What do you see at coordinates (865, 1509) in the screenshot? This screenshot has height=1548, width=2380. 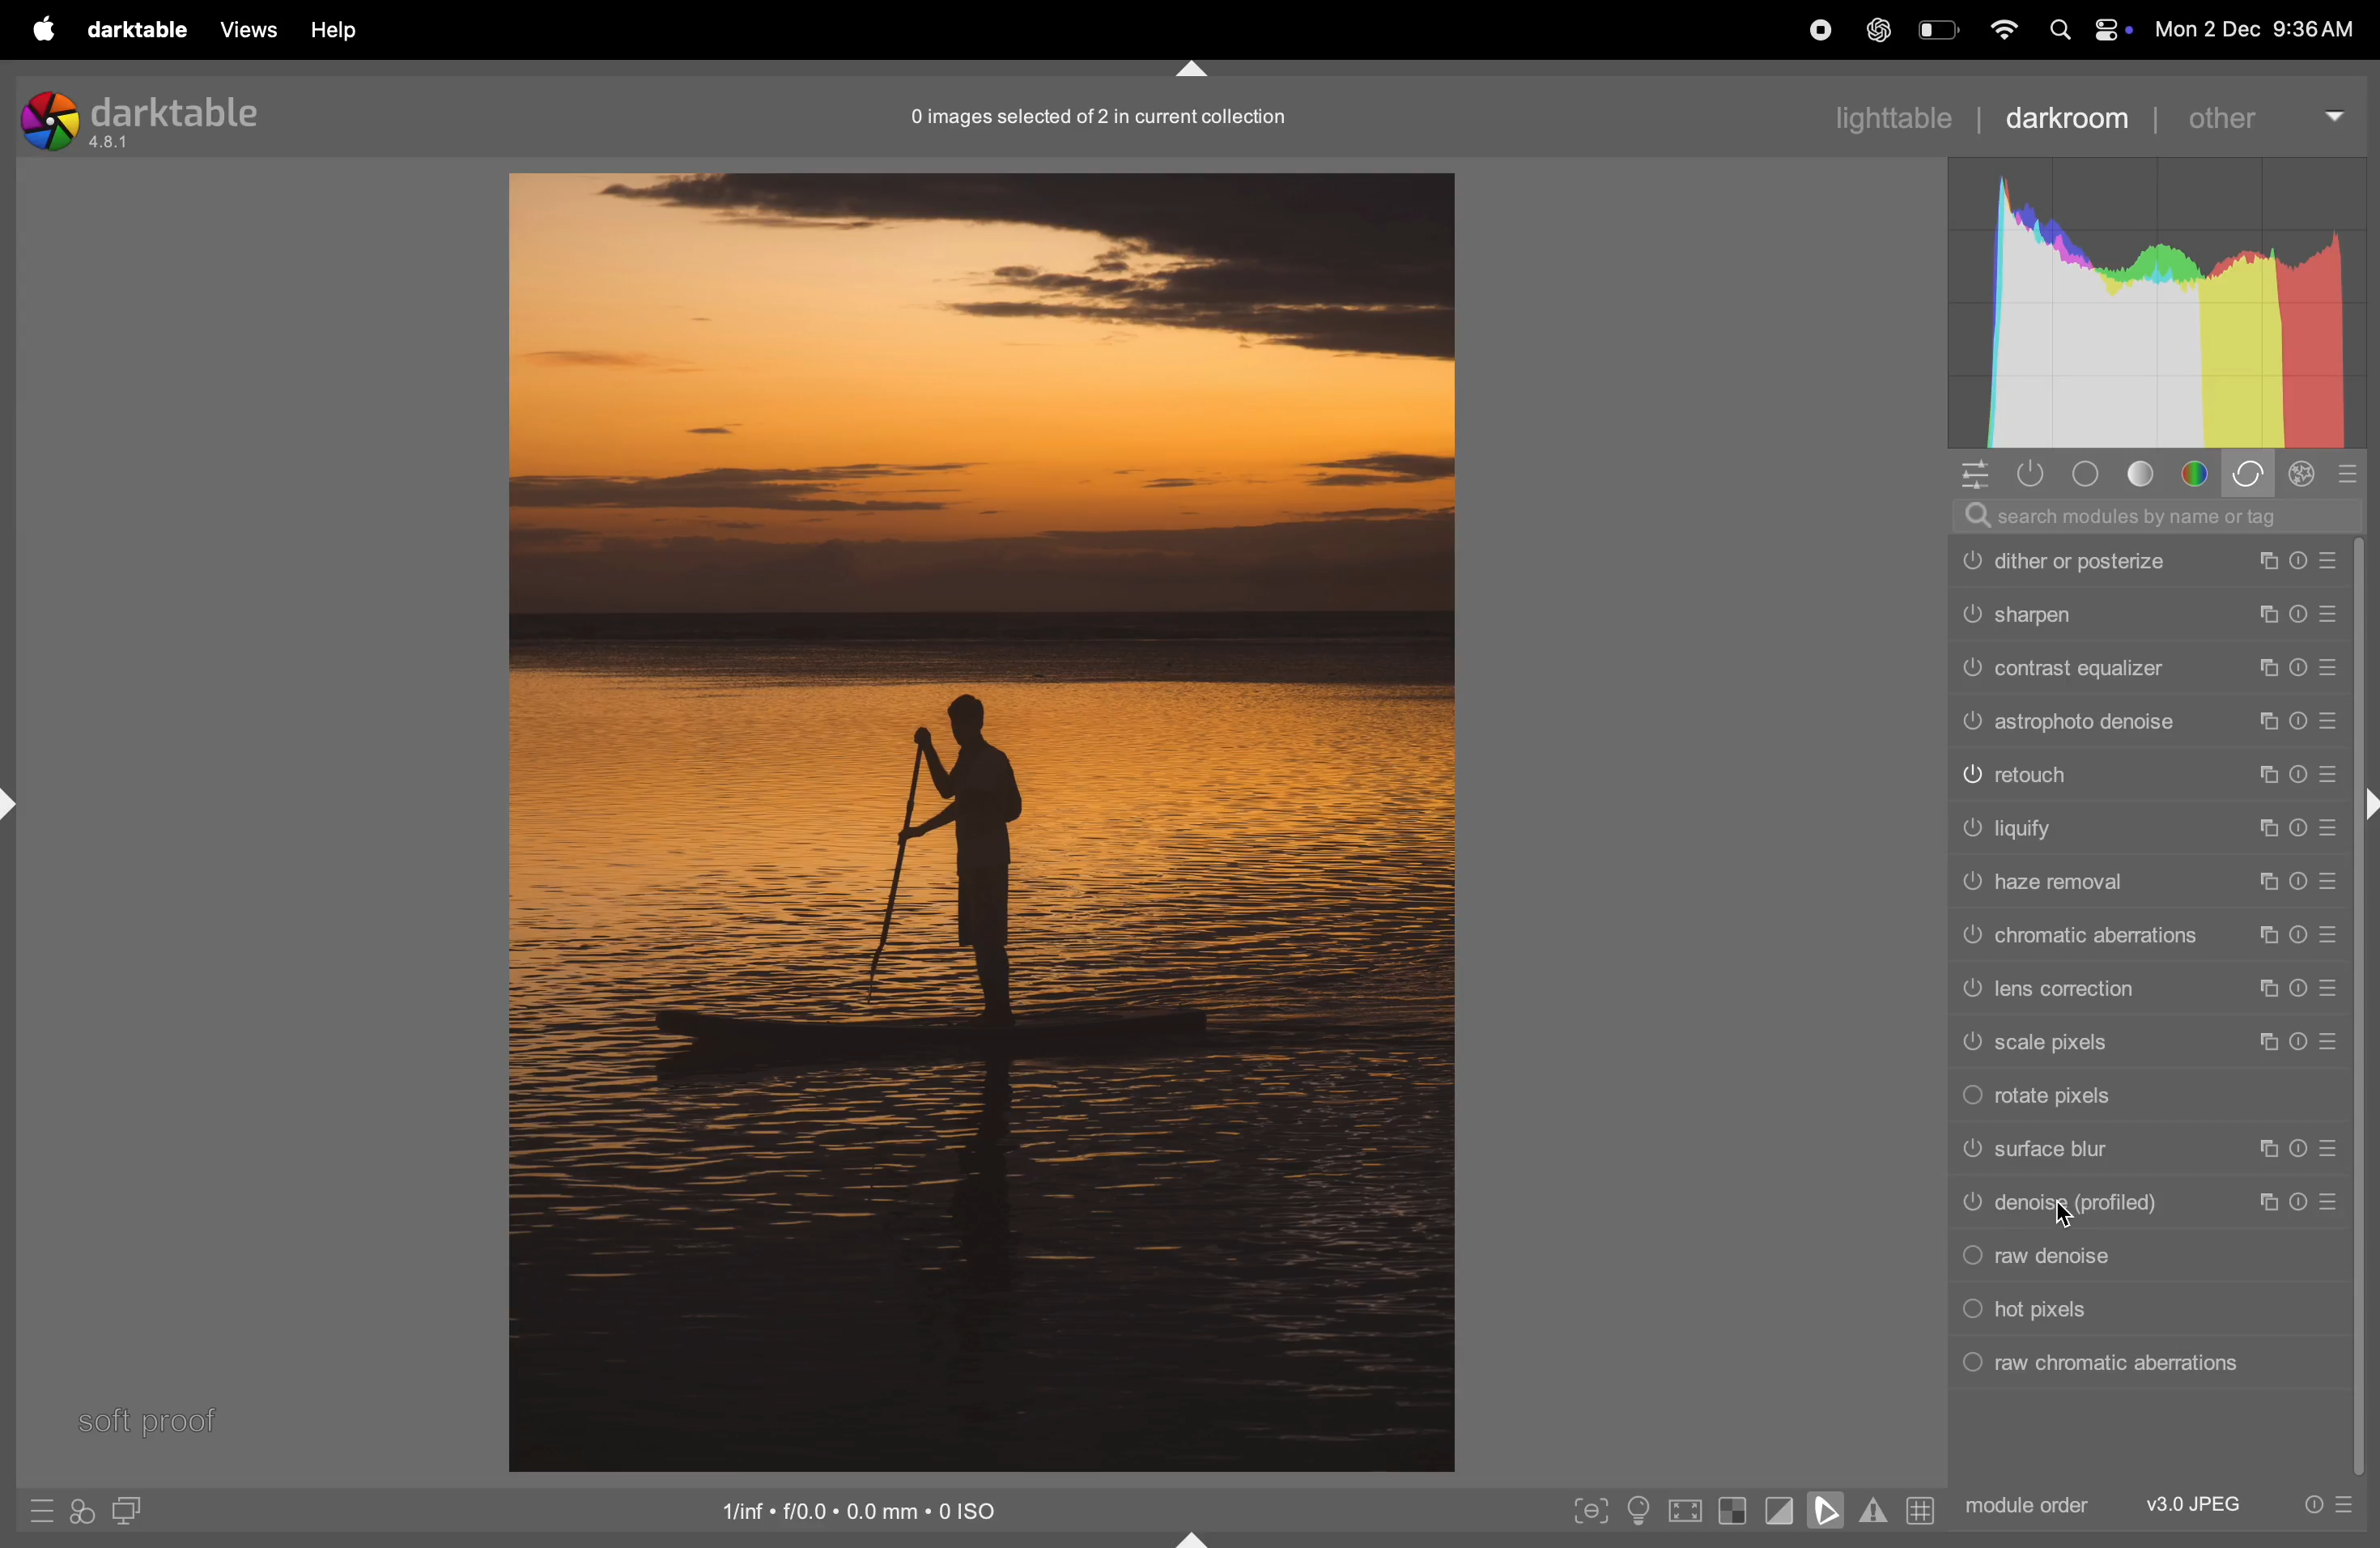 I see `iso` at bounding box center [865, 1509].